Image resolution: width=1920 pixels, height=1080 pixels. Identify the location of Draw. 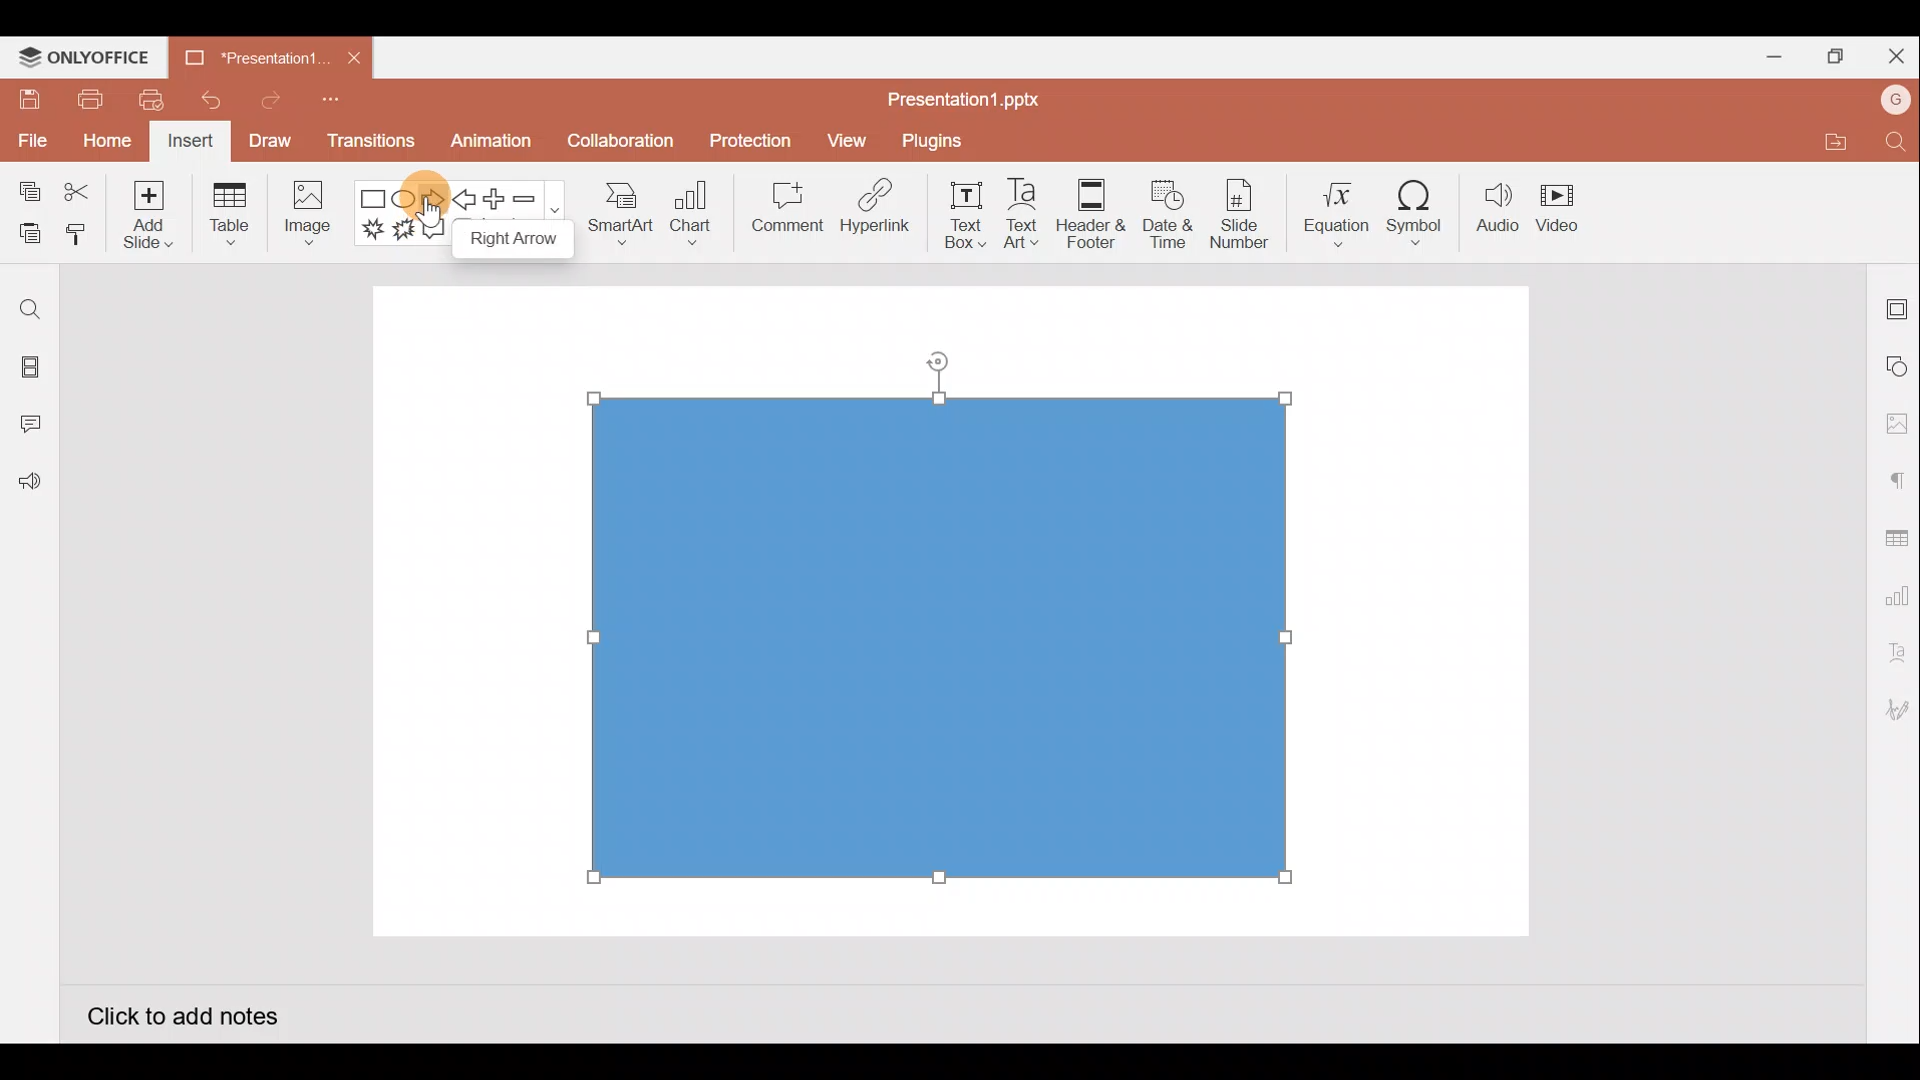
(269, 140).